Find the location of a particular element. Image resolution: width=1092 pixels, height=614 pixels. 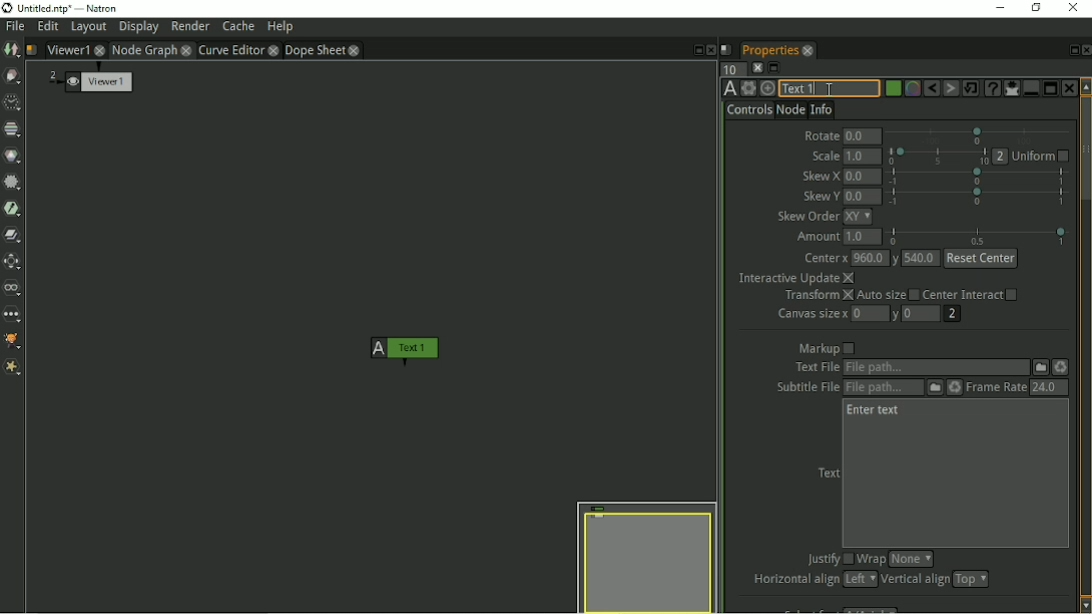

Text File is located at coordinates (936, 368).